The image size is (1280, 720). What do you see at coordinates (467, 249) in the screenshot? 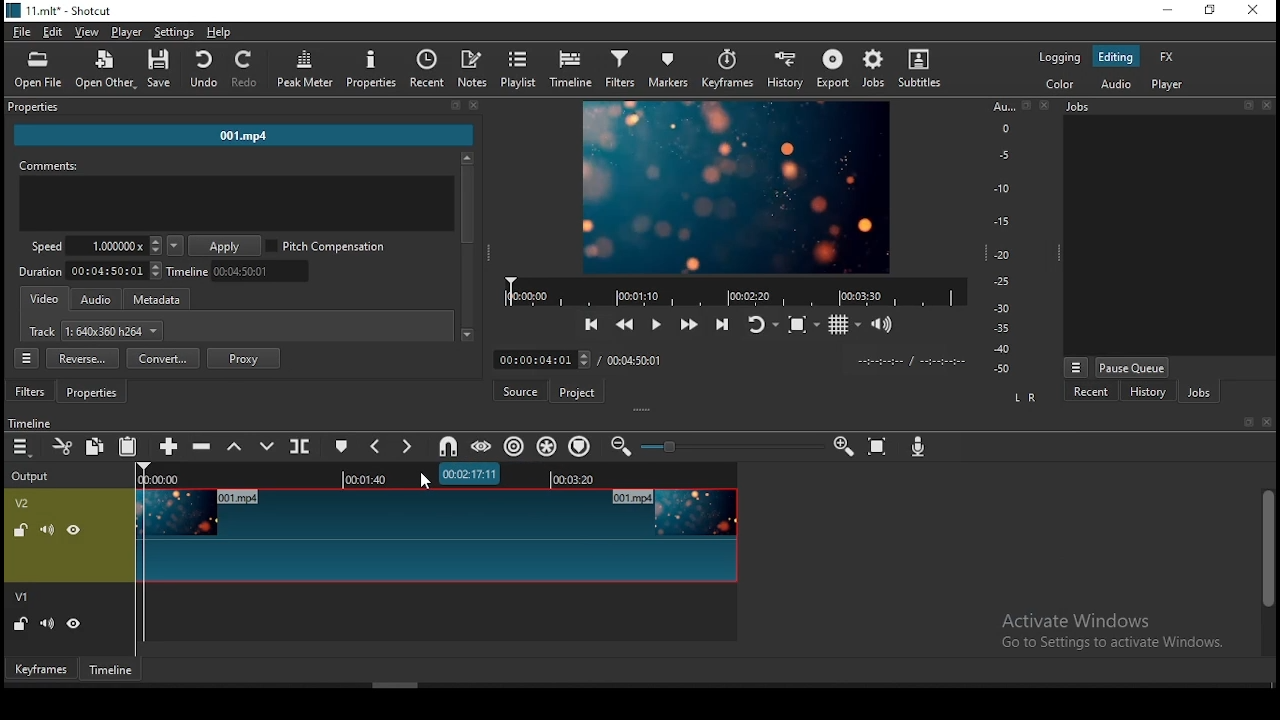
I see `SCROLLBAR` at bounding box center [467, 249].